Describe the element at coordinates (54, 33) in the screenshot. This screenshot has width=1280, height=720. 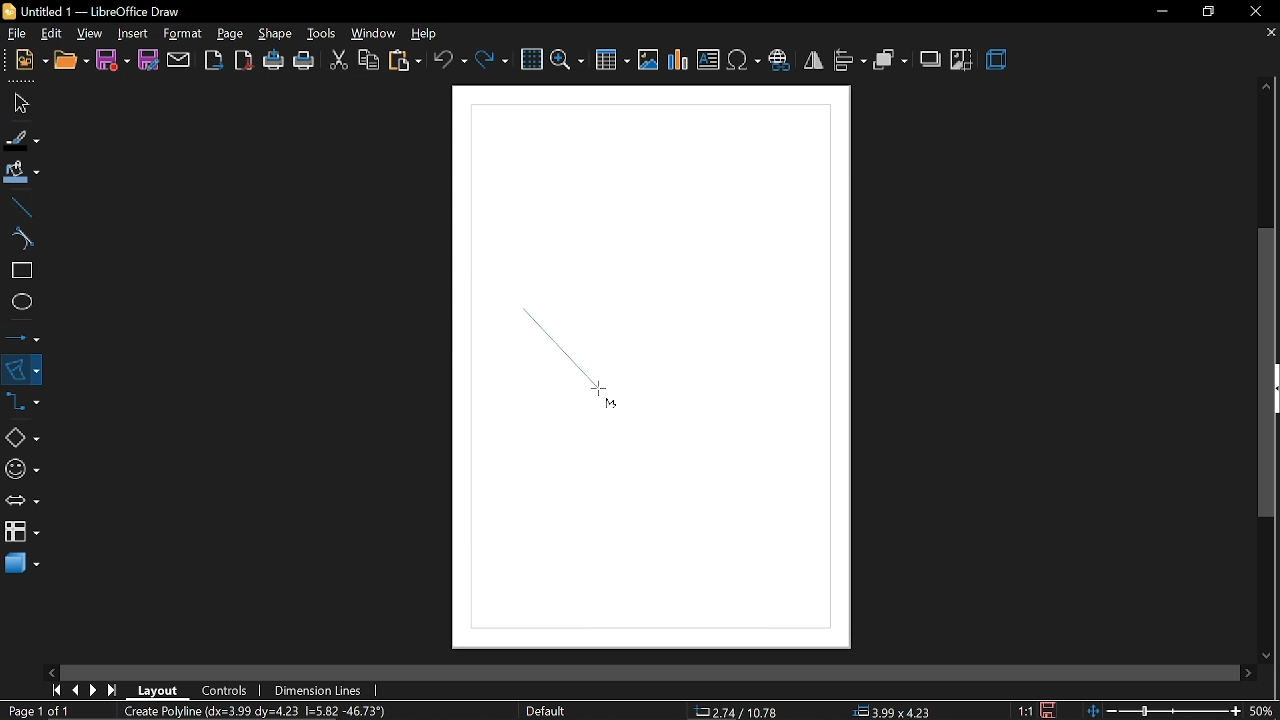
I see `edit` at that location.